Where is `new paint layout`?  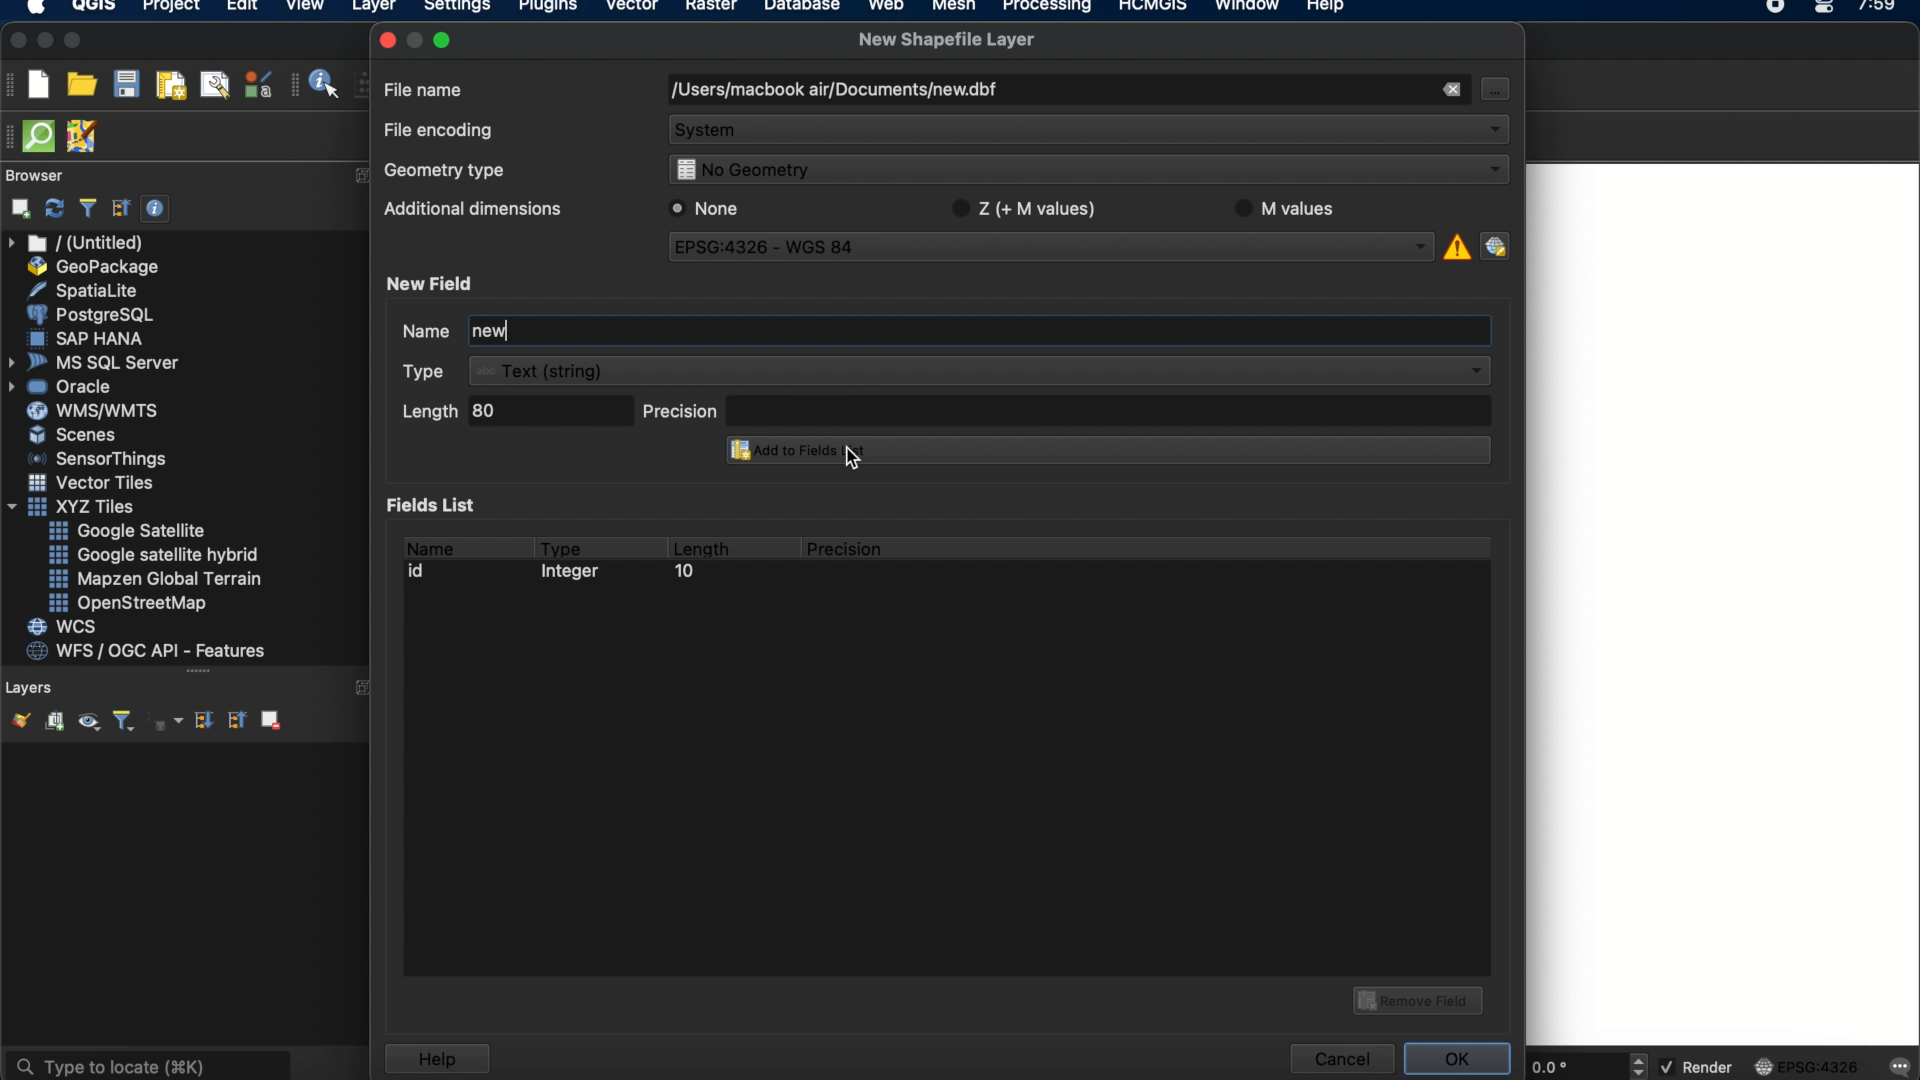 new paint layout is located at coordinates (169, 87).